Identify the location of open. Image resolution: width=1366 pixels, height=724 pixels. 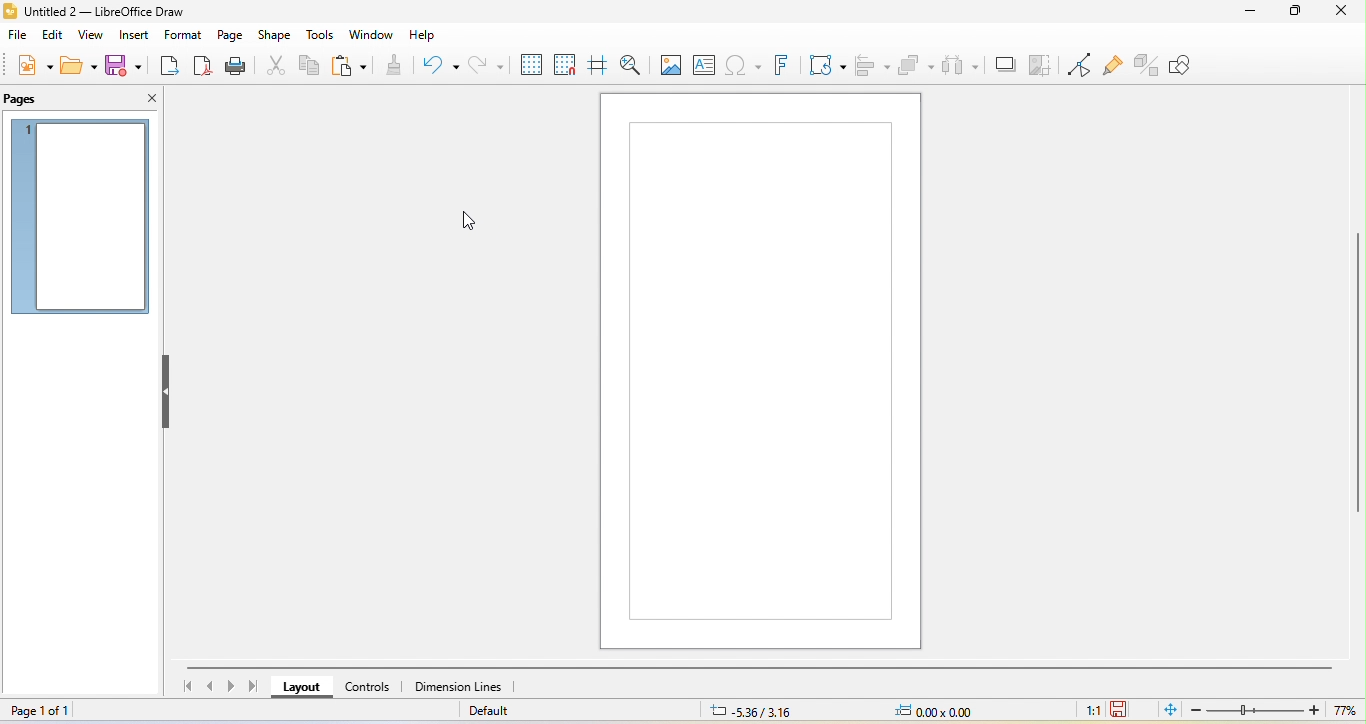
(77, 65).